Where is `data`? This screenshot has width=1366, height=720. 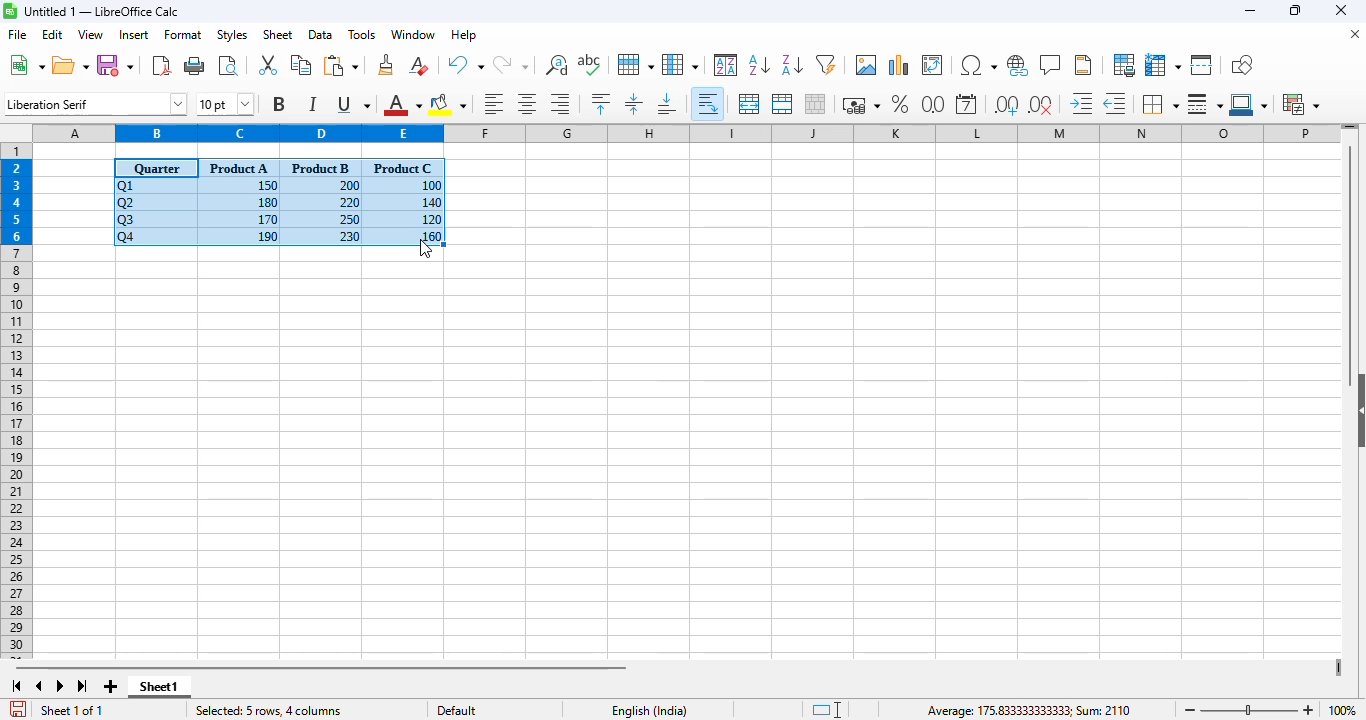 data is located at coordinates (320, 34).